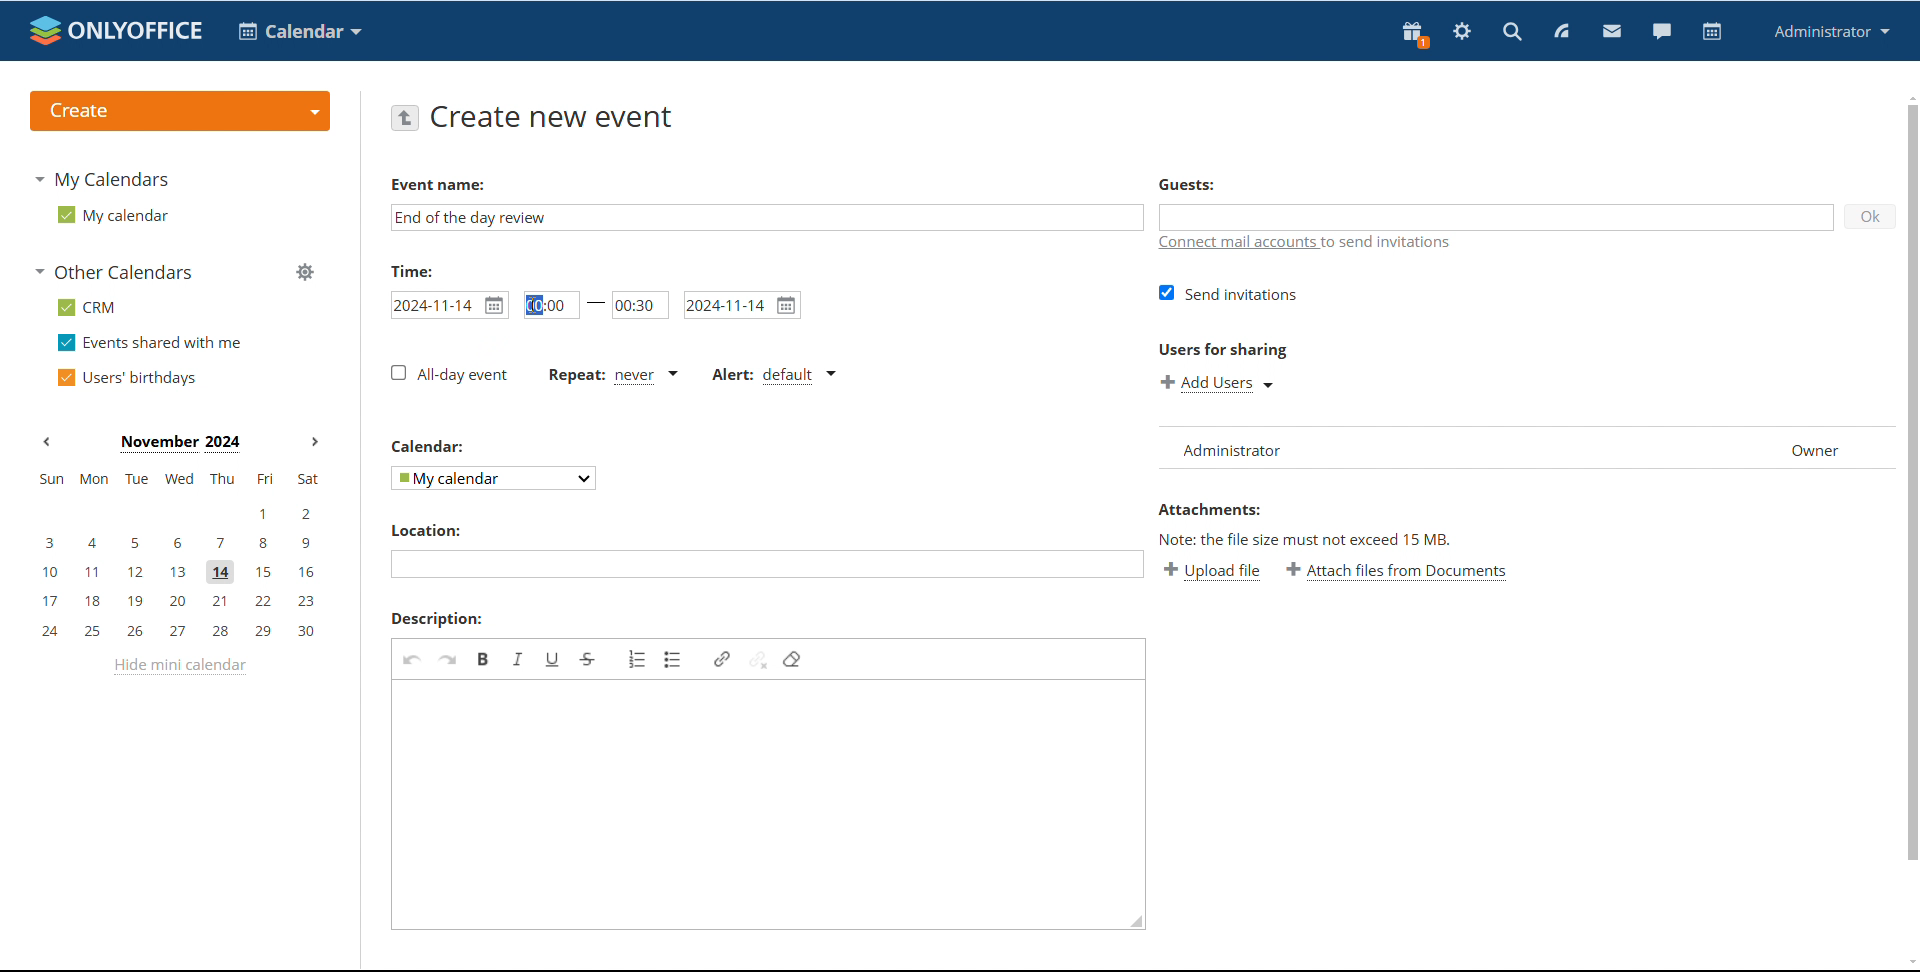  I want to click on remove format, so click(792, 659).